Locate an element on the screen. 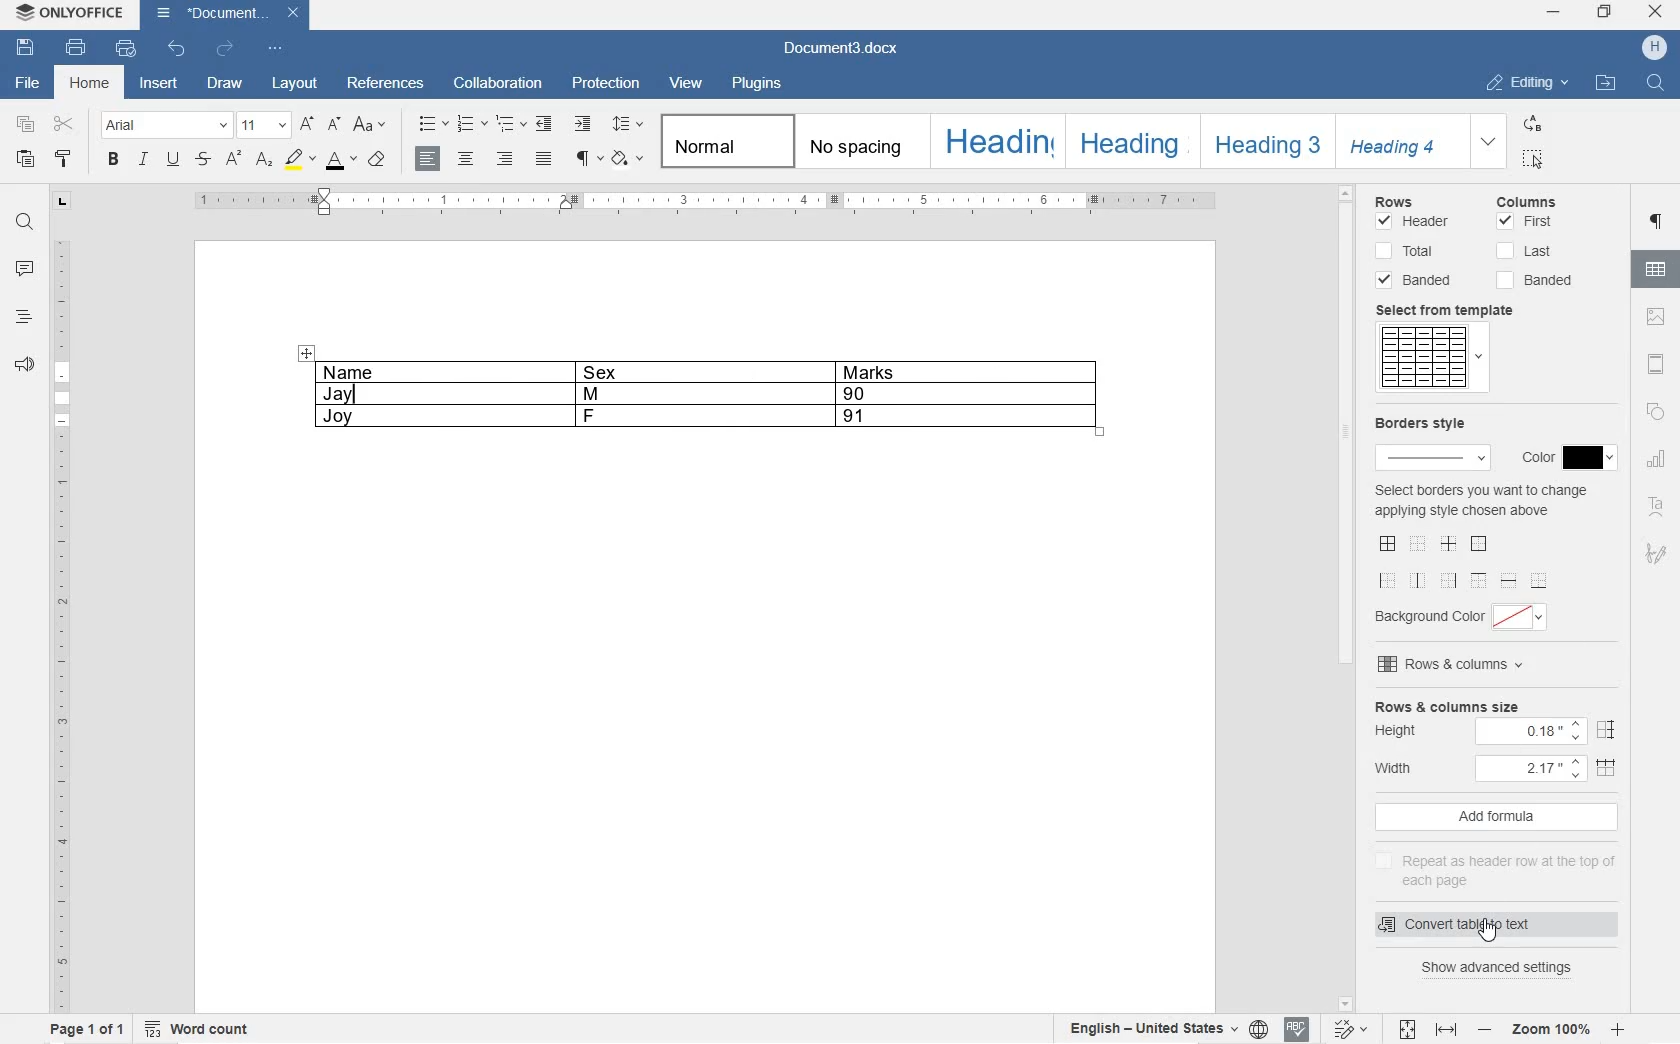 Image resolution: width=1680 pixels, height=1044 pixels. FIND is located at coordinates (1655, 84).